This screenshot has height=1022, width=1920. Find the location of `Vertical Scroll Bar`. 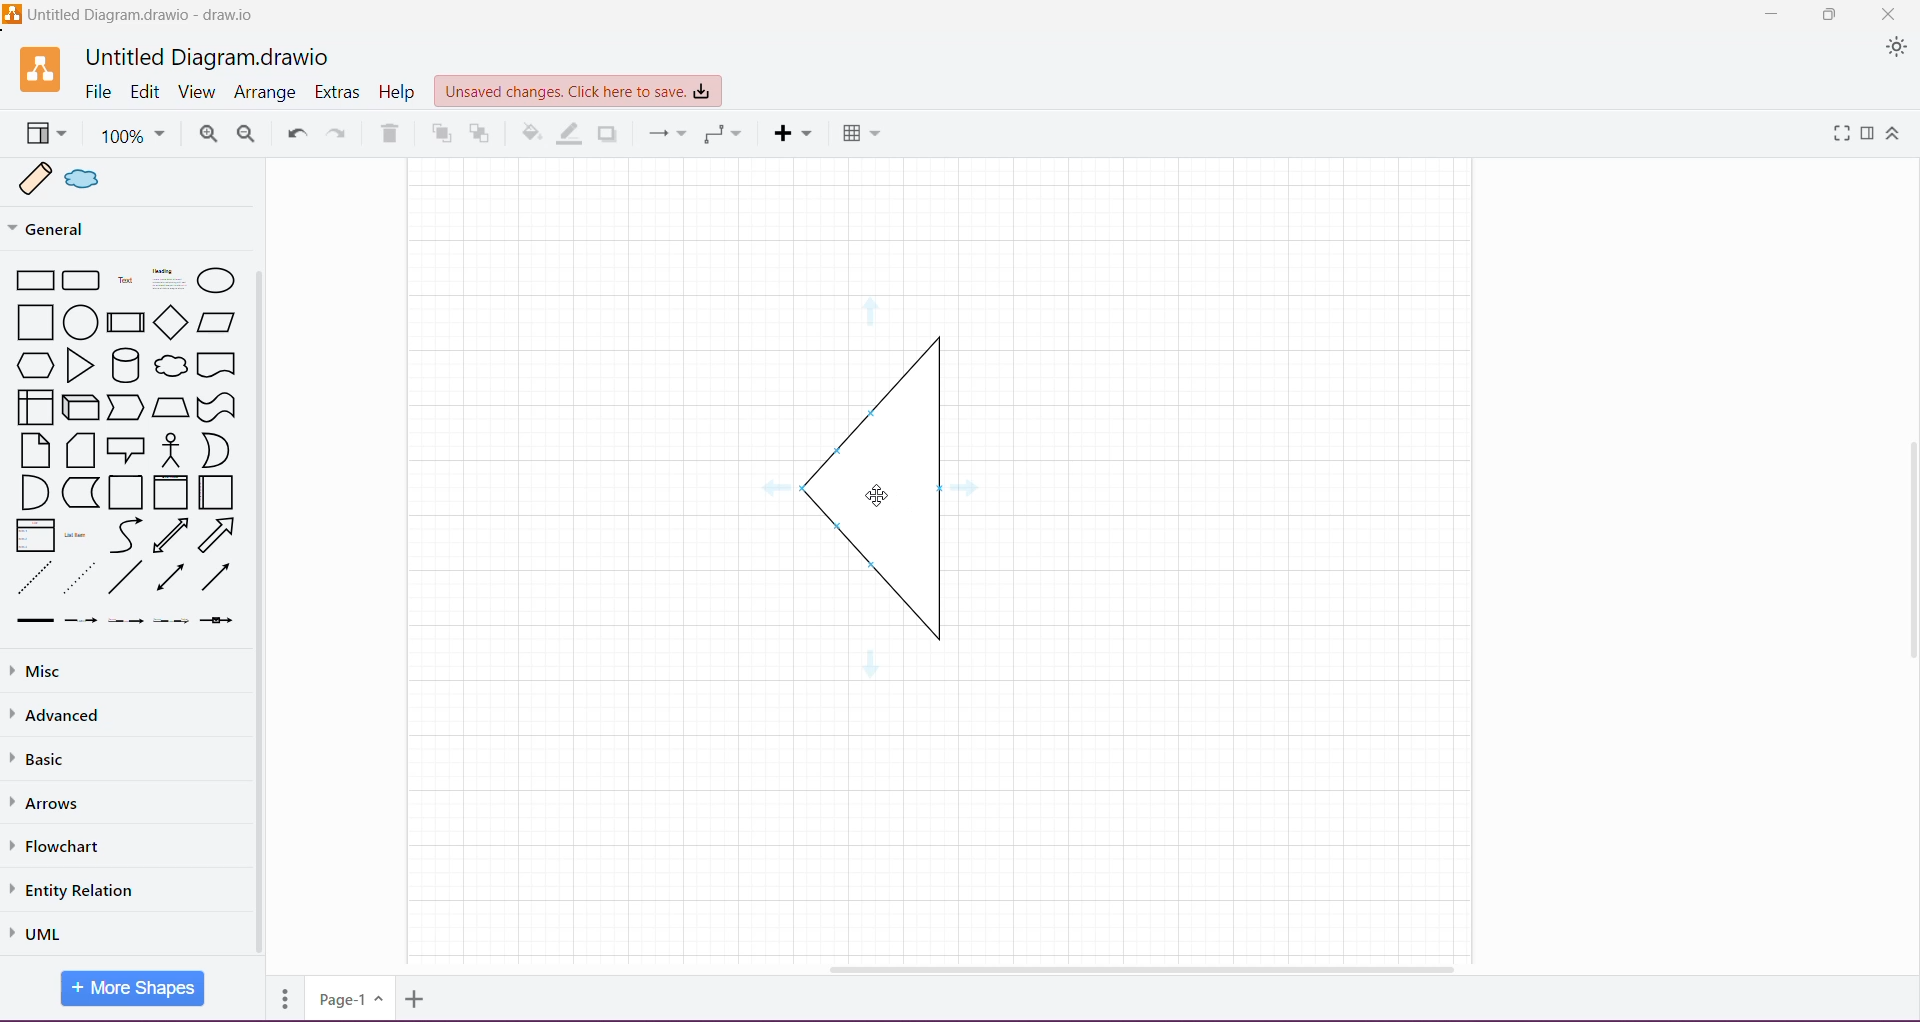

Vertical Scroll Bar is located at coordinates (262, 613).